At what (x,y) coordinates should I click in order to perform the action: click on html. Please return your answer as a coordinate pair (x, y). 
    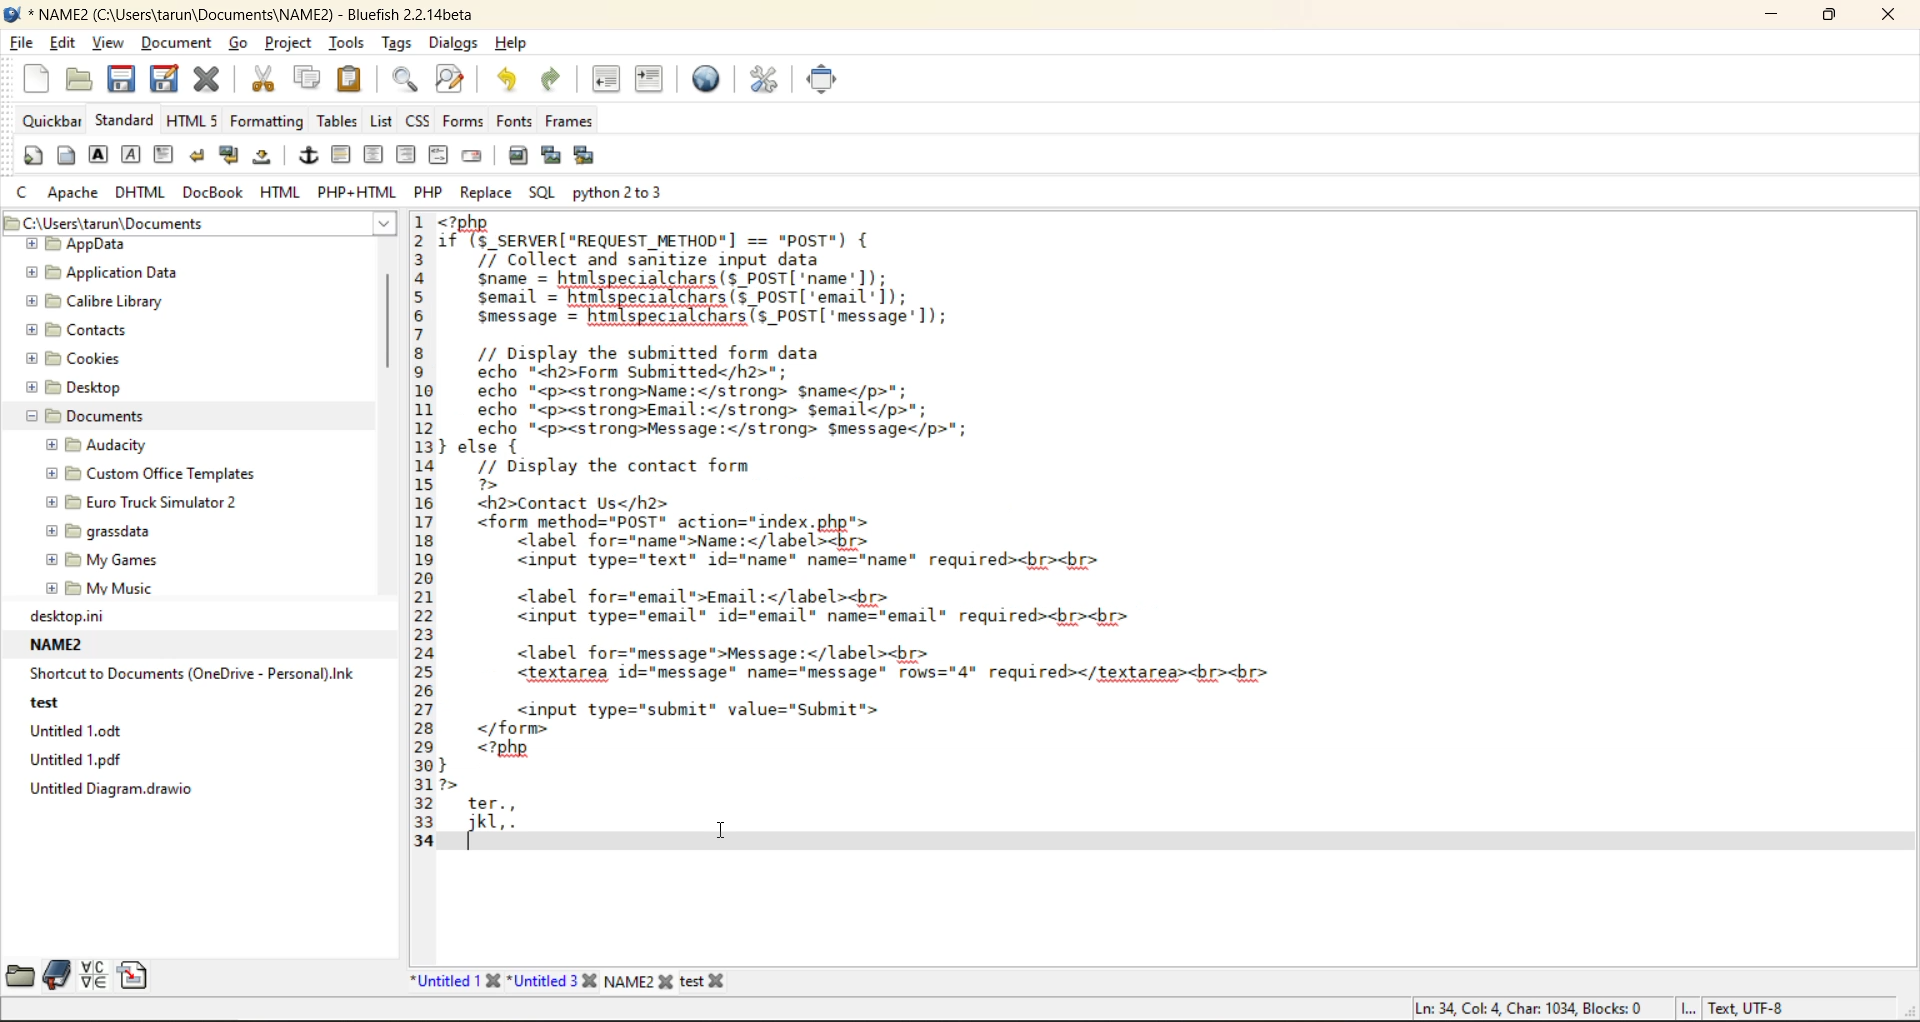
    Looking at the image, I should click on (285, 192).